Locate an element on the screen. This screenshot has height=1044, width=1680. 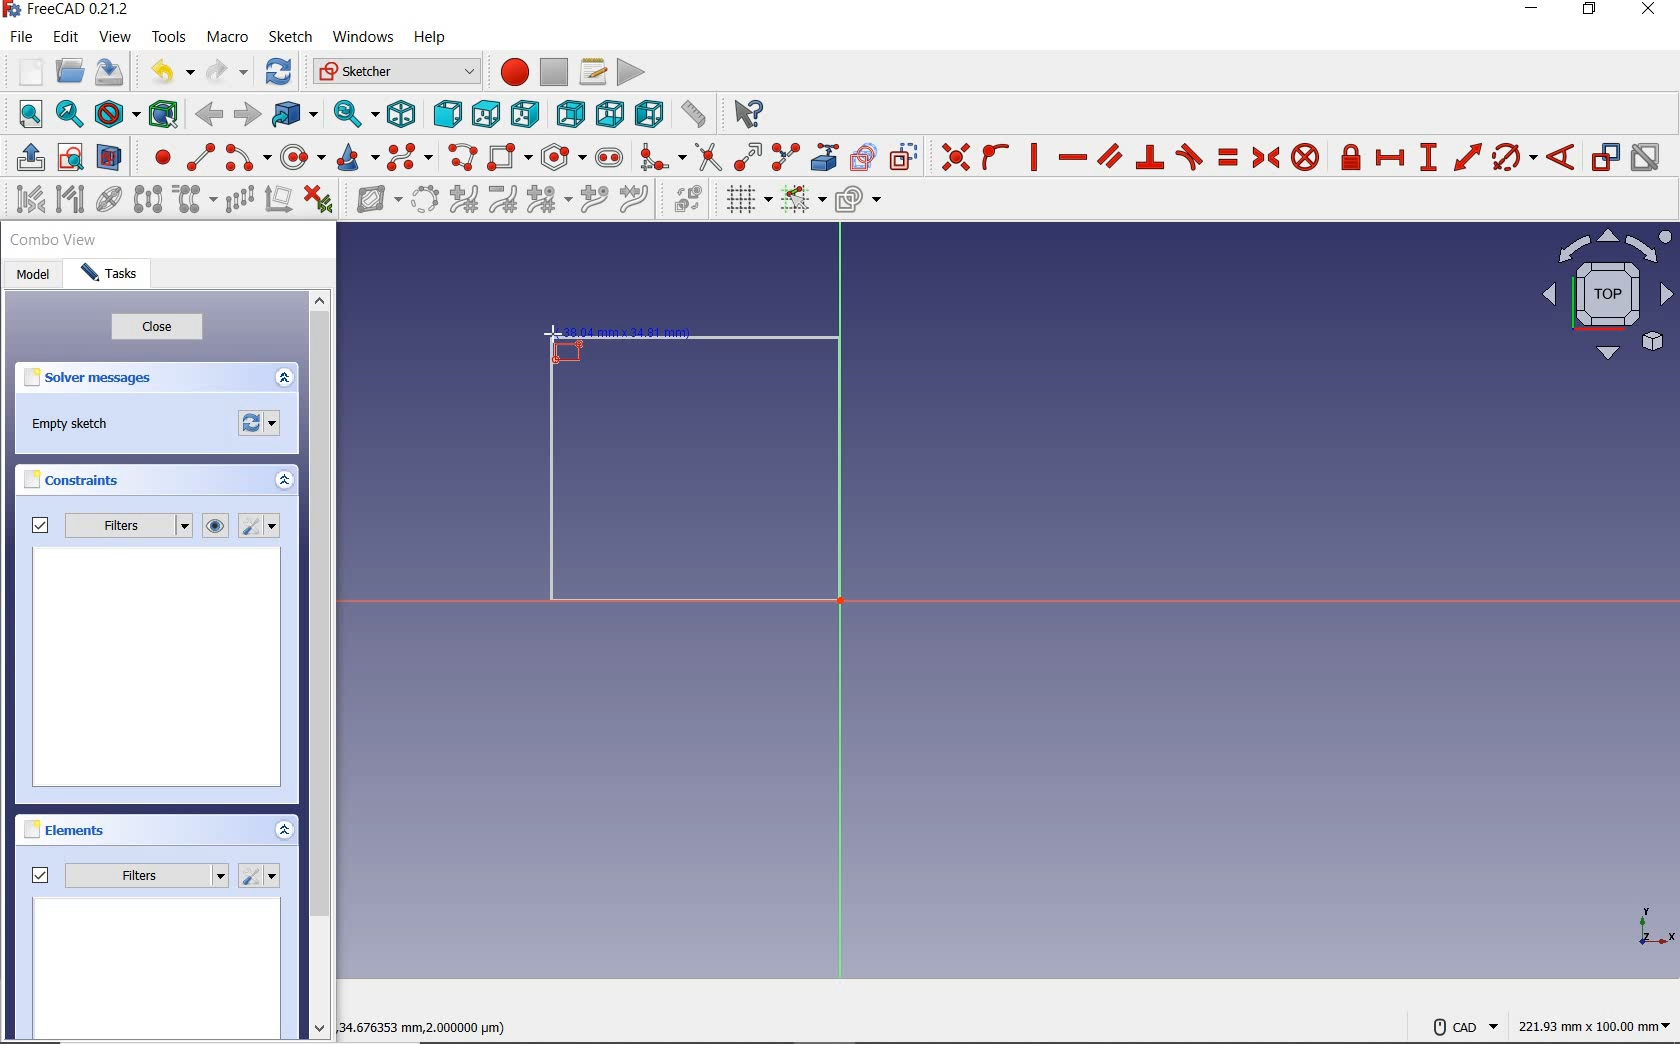
switch between workbenches is located at coordinates (393, 72).